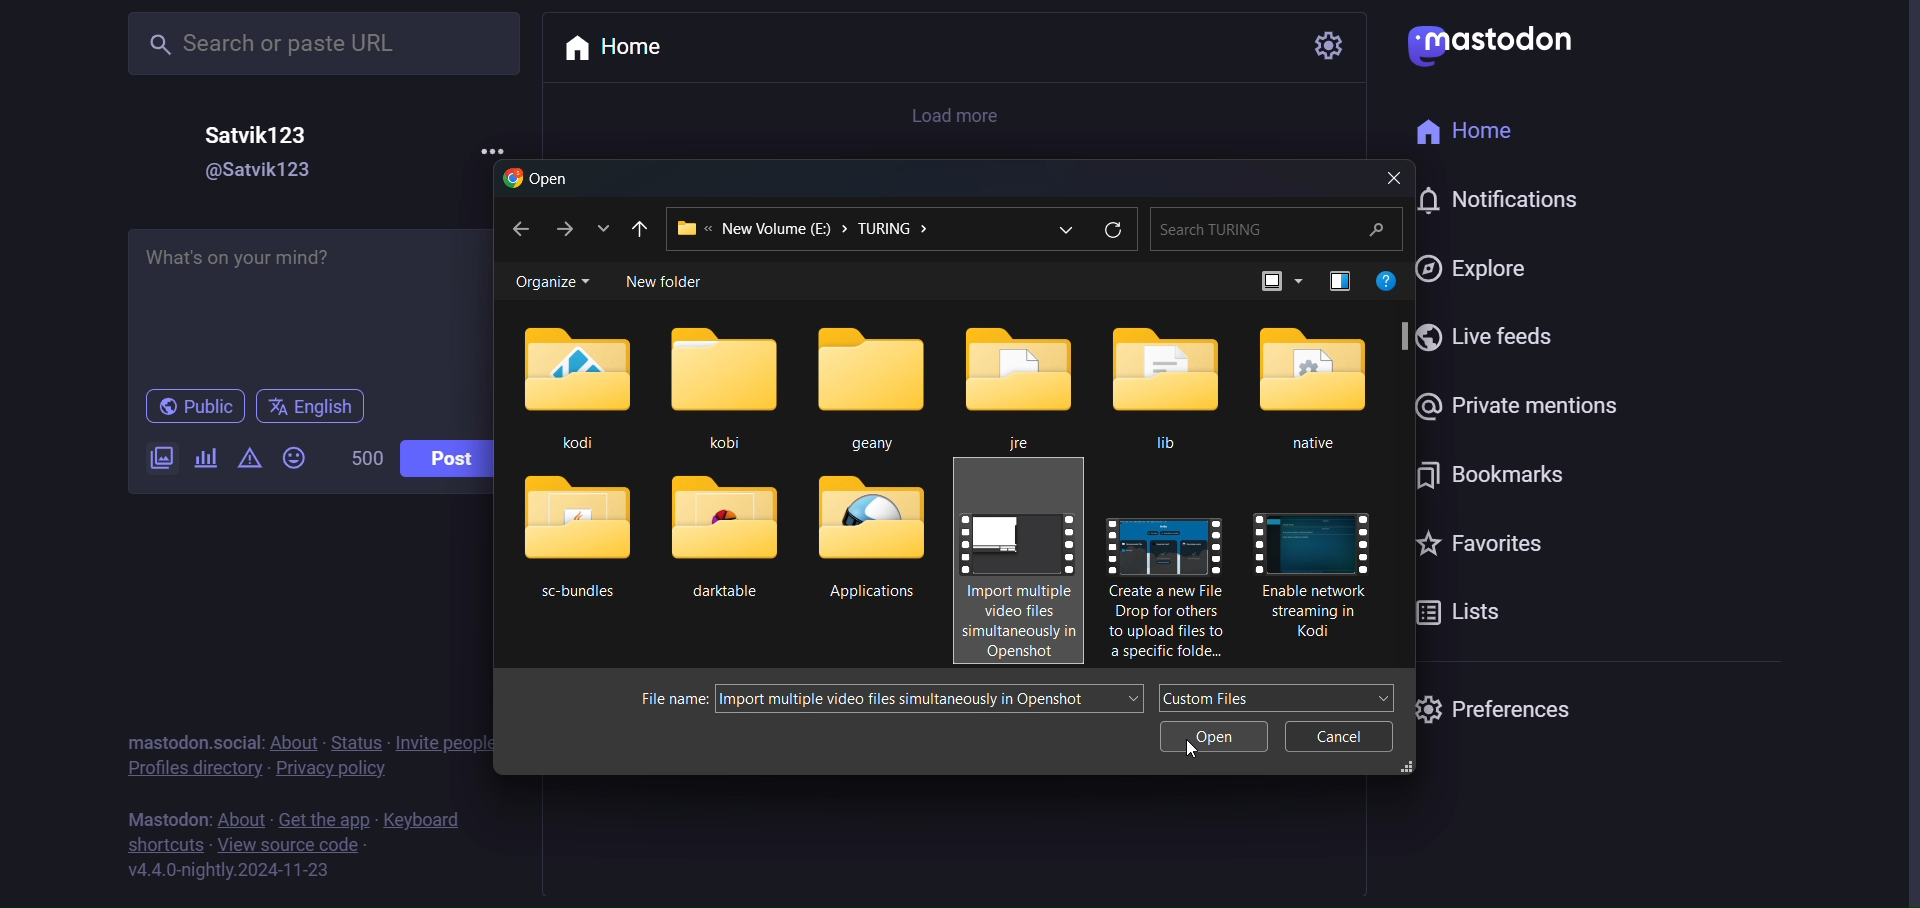 The width and height of the screenshot is (1920, 908). What do you see at coordinates (164, 845) in the screenshot?
I see `shortcut` at bounding box center [164, 845].